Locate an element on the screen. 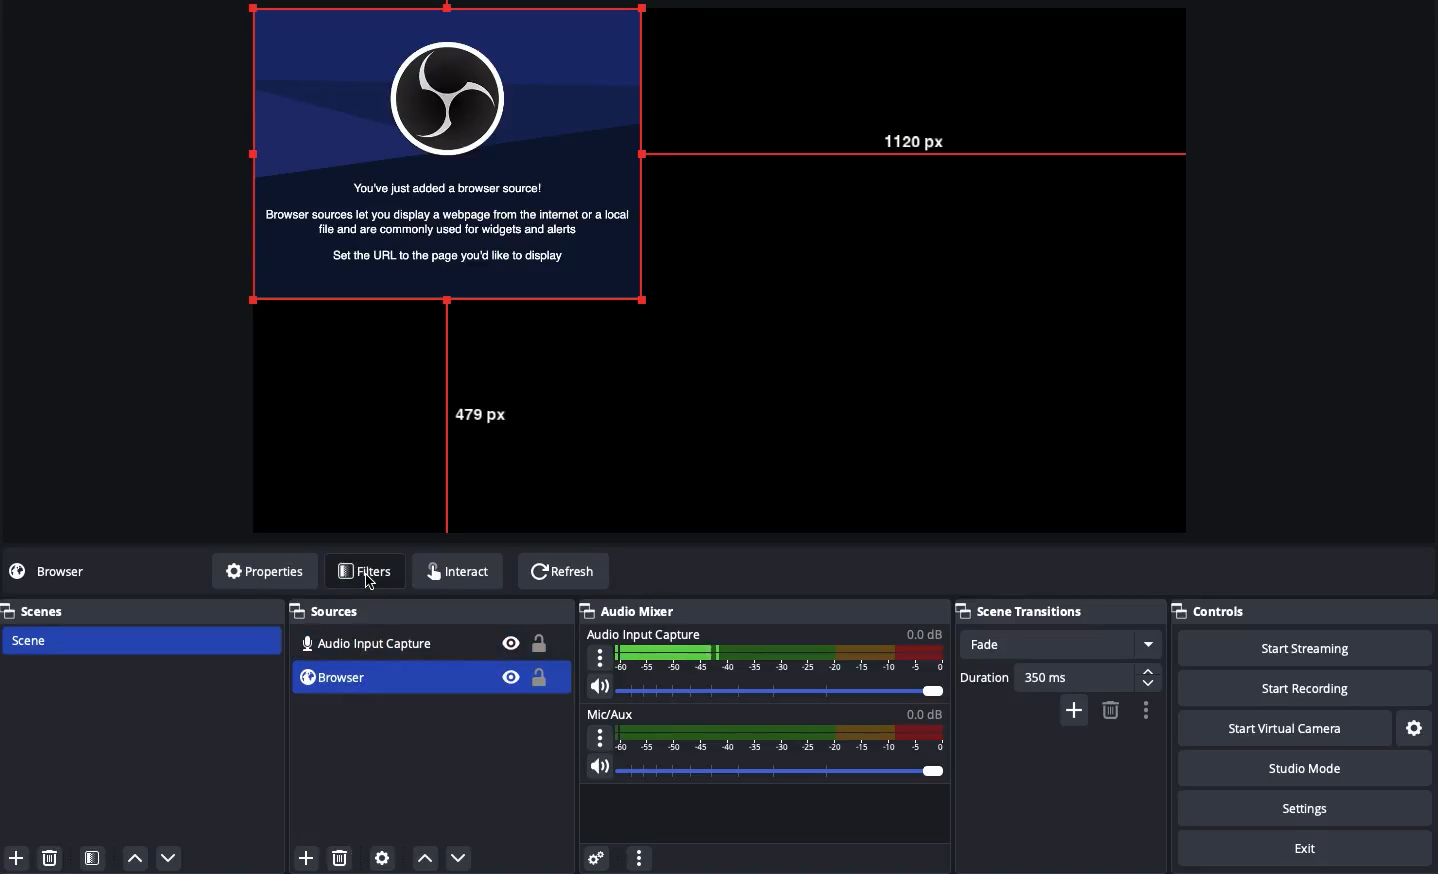 This screenshot has height=874, width=1438. No source selected is located at coordinates (65, 571).